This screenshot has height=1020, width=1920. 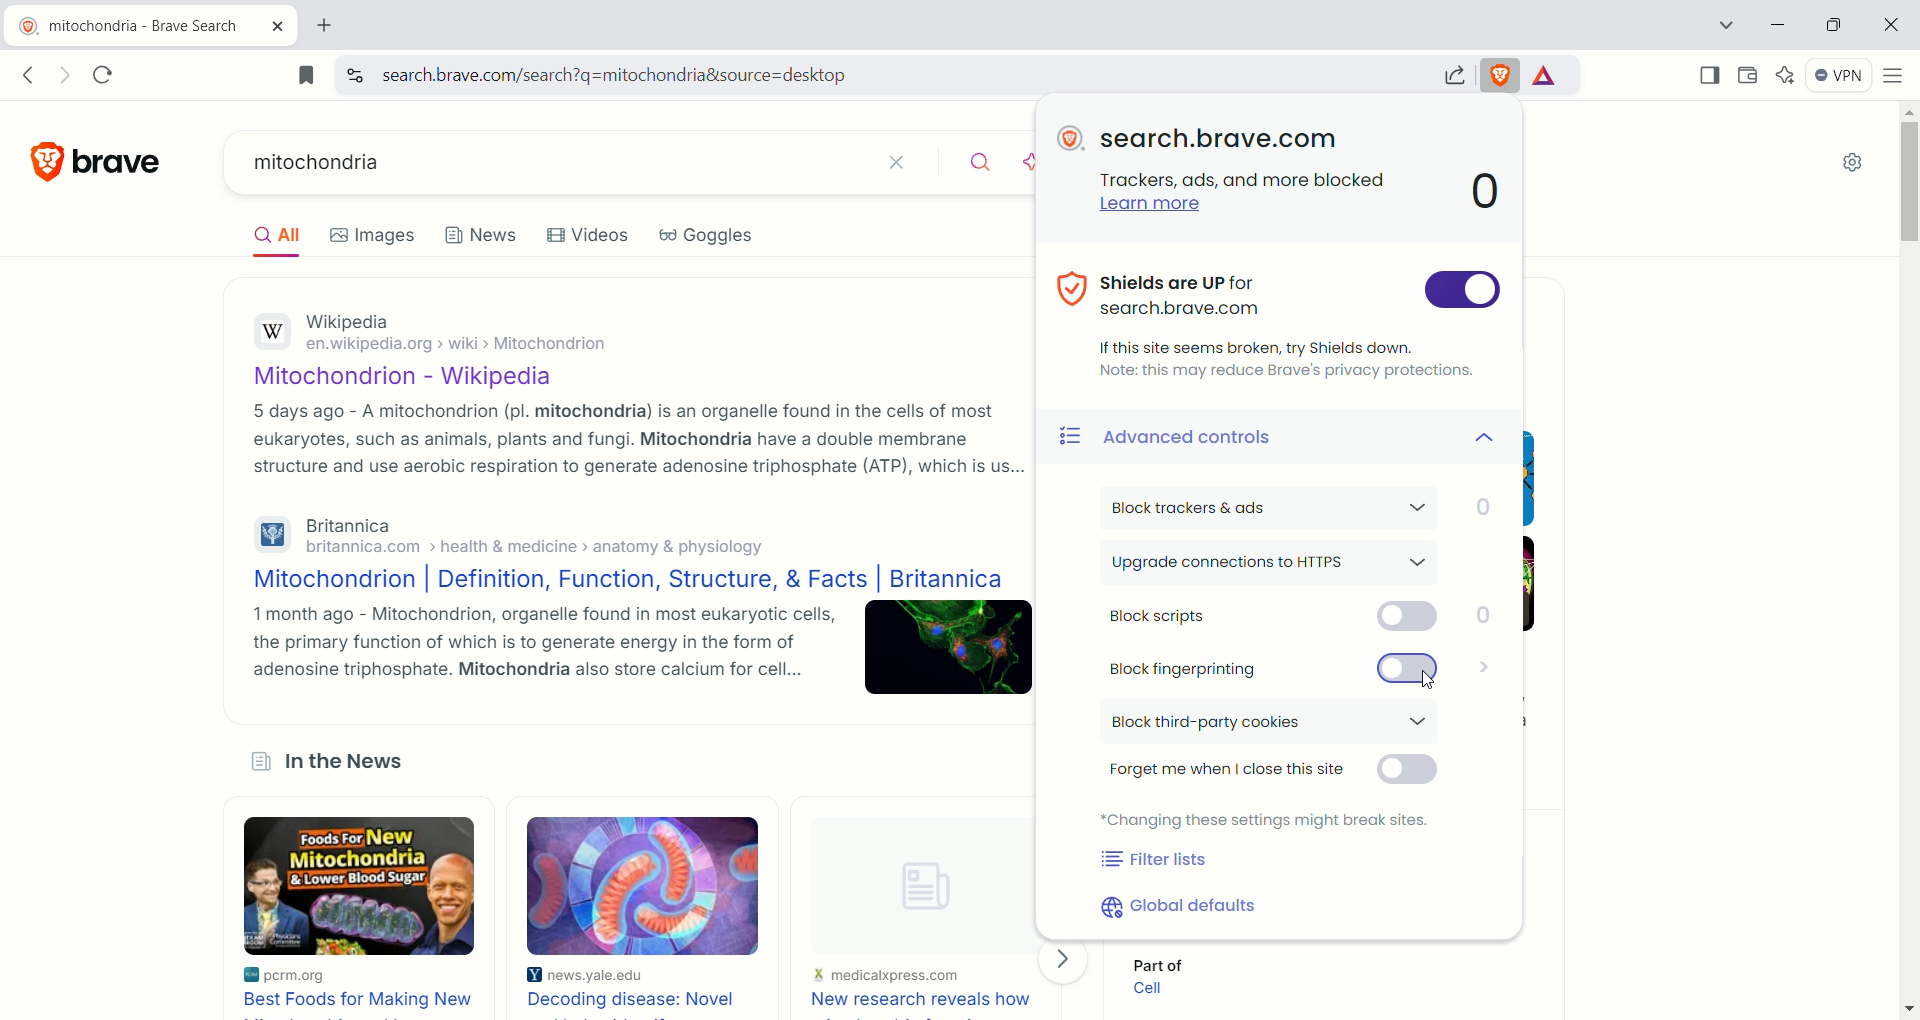 I want to click on wallet, so click(x=1750, y=74).